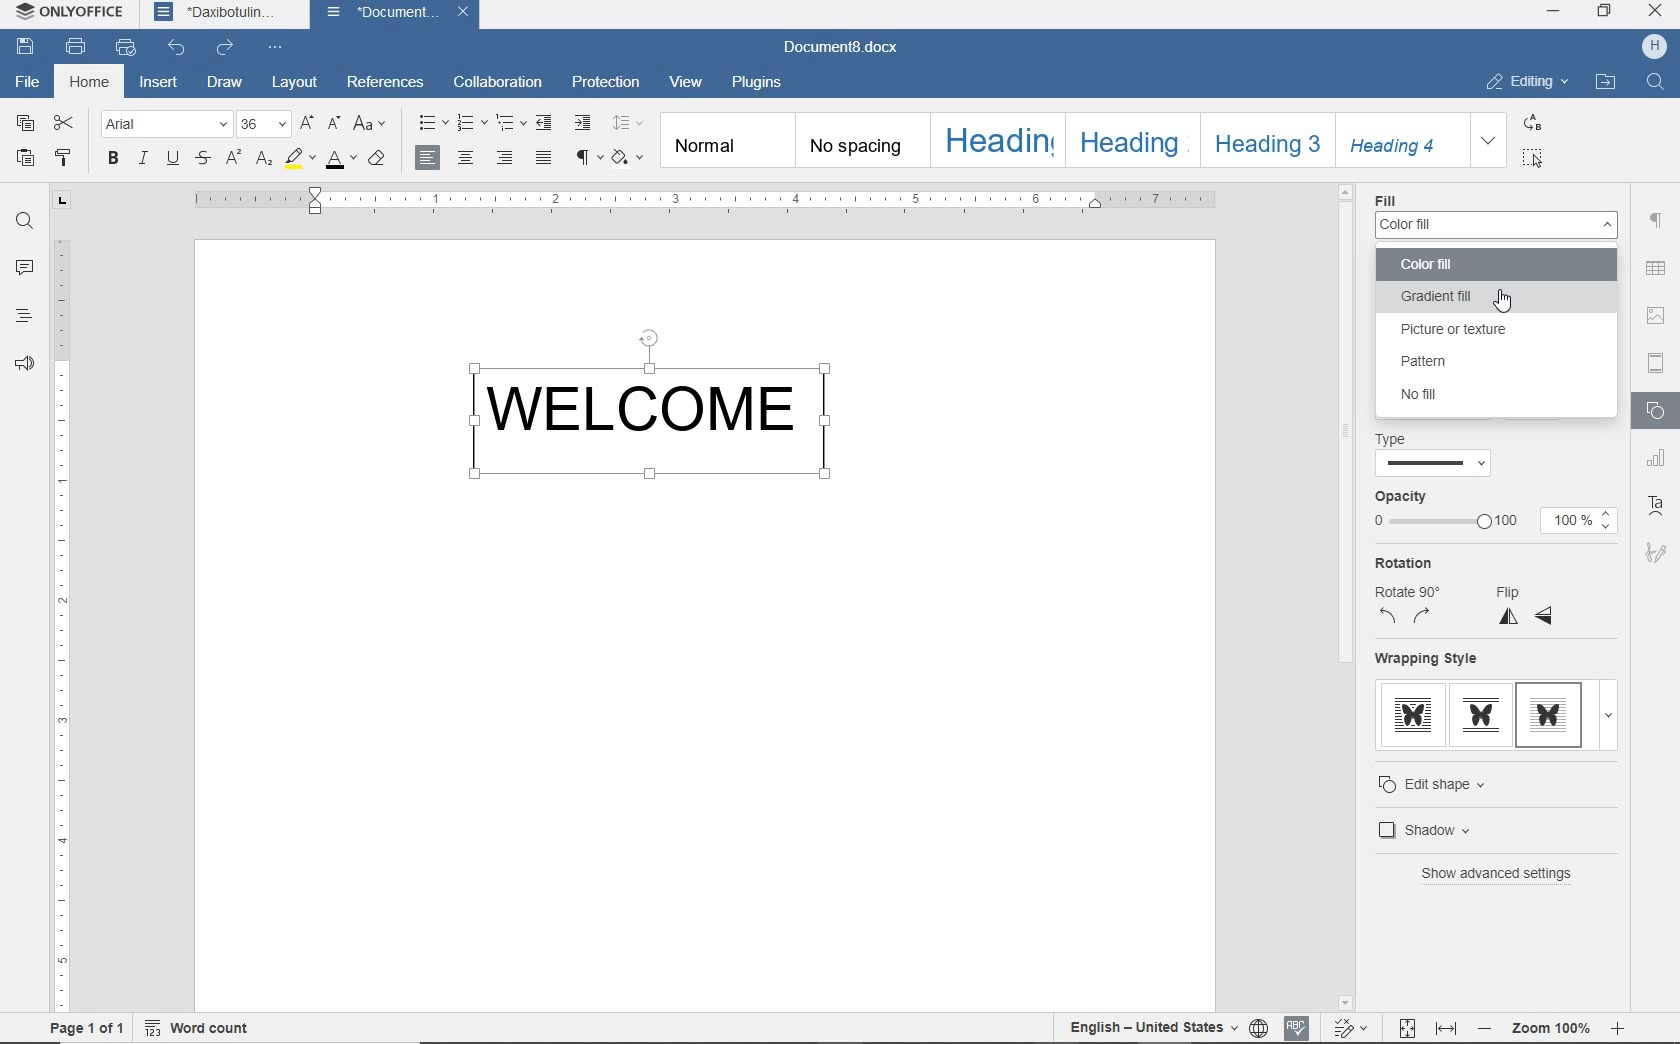  Describe the element at coordinates (467, 158) in the screenshot. I see `ALIGN CENTER` at that location.